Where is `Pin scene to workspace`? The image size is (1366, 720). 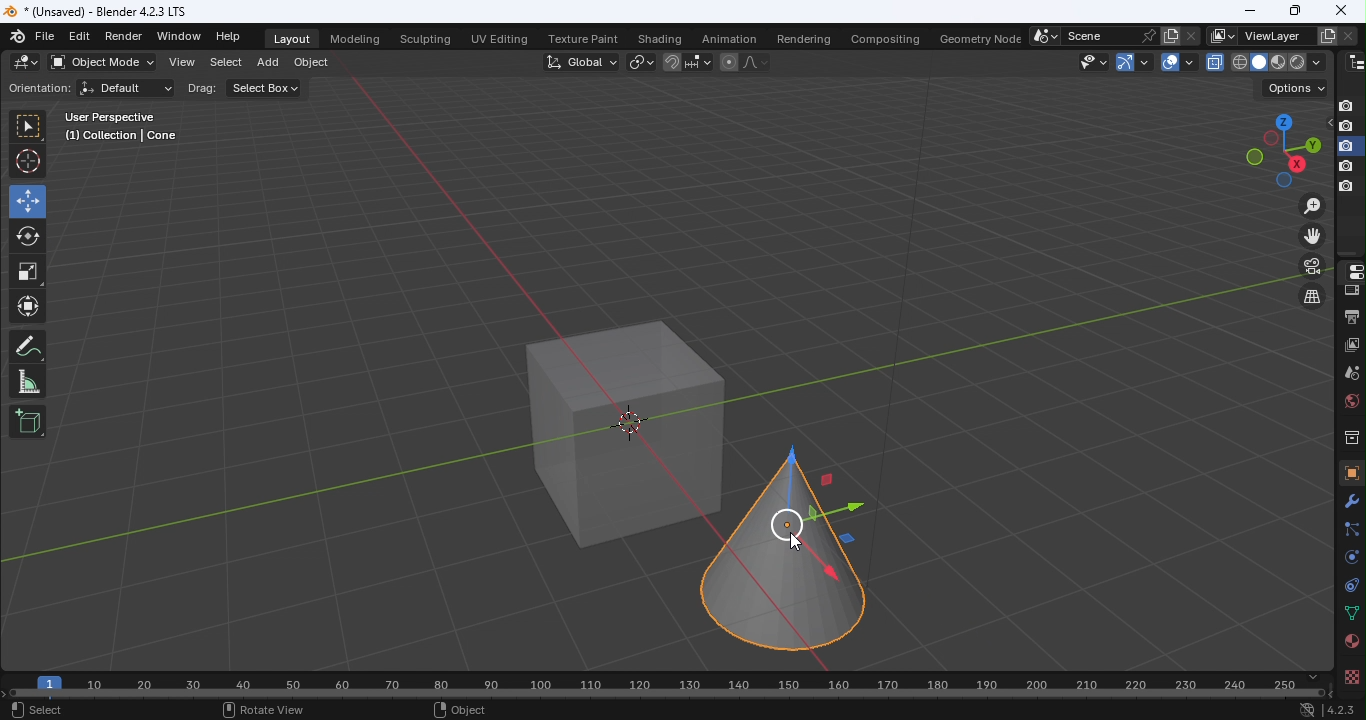 Pin scene to workspace is located at coordinates (1147, 35).